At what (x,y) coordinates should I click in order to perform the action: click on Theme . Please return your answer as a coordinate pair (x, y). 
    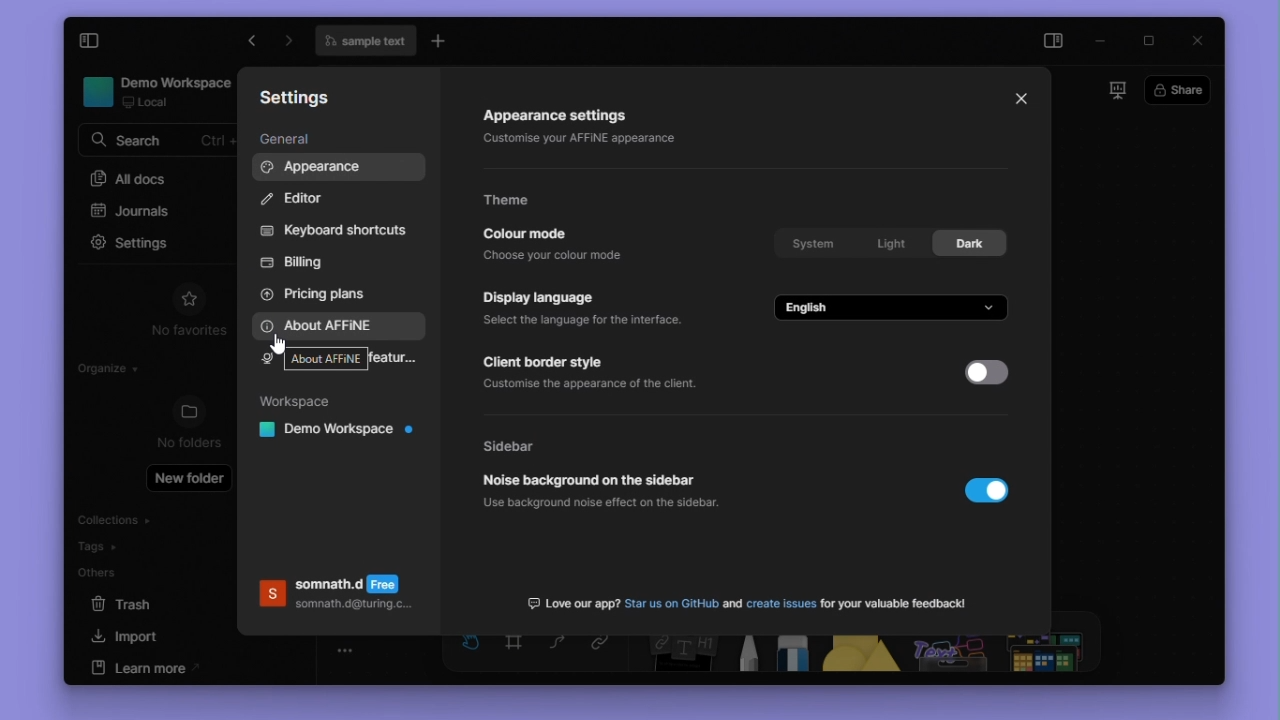
    Looking at the image, I should click on (519, 197).